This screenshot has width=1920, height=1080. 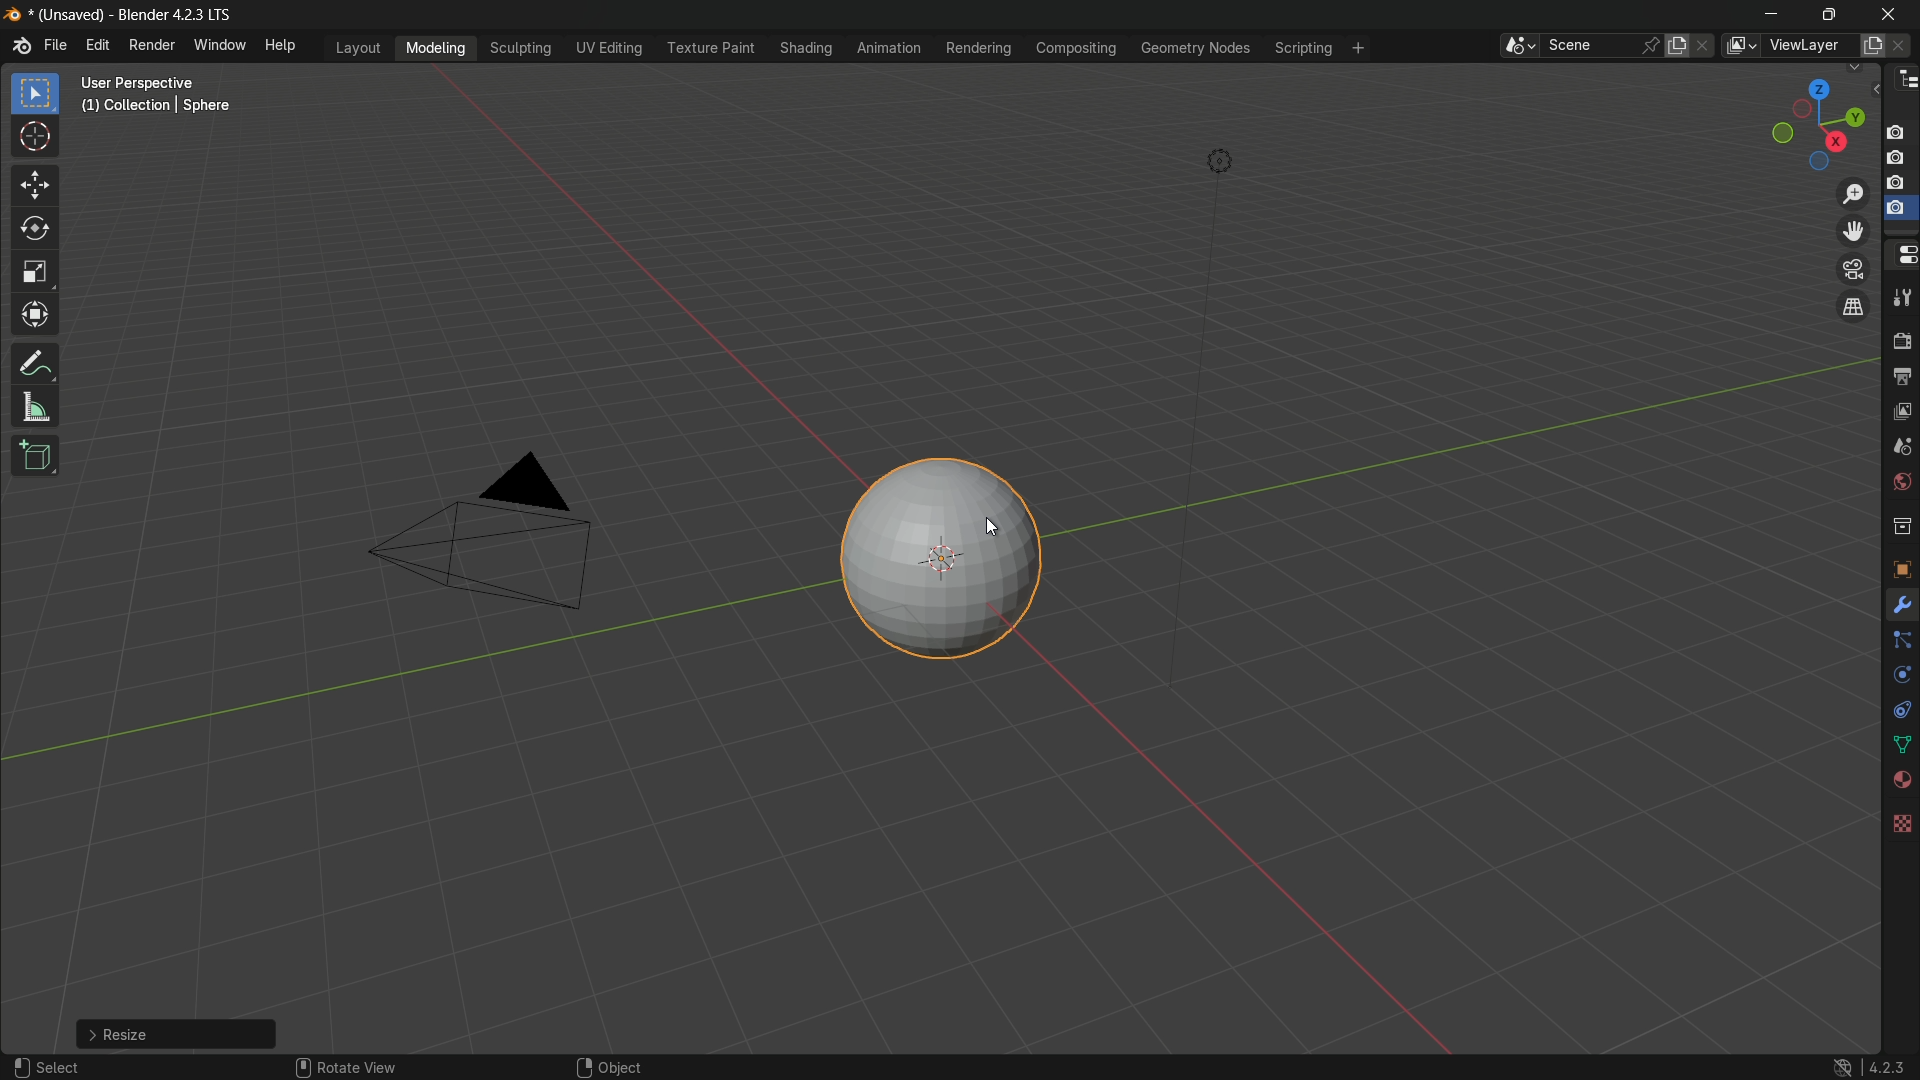 What do you see at coordinates (1897, 125) in the screenshot?
I see `capture` at bounding box center [1897, 125].